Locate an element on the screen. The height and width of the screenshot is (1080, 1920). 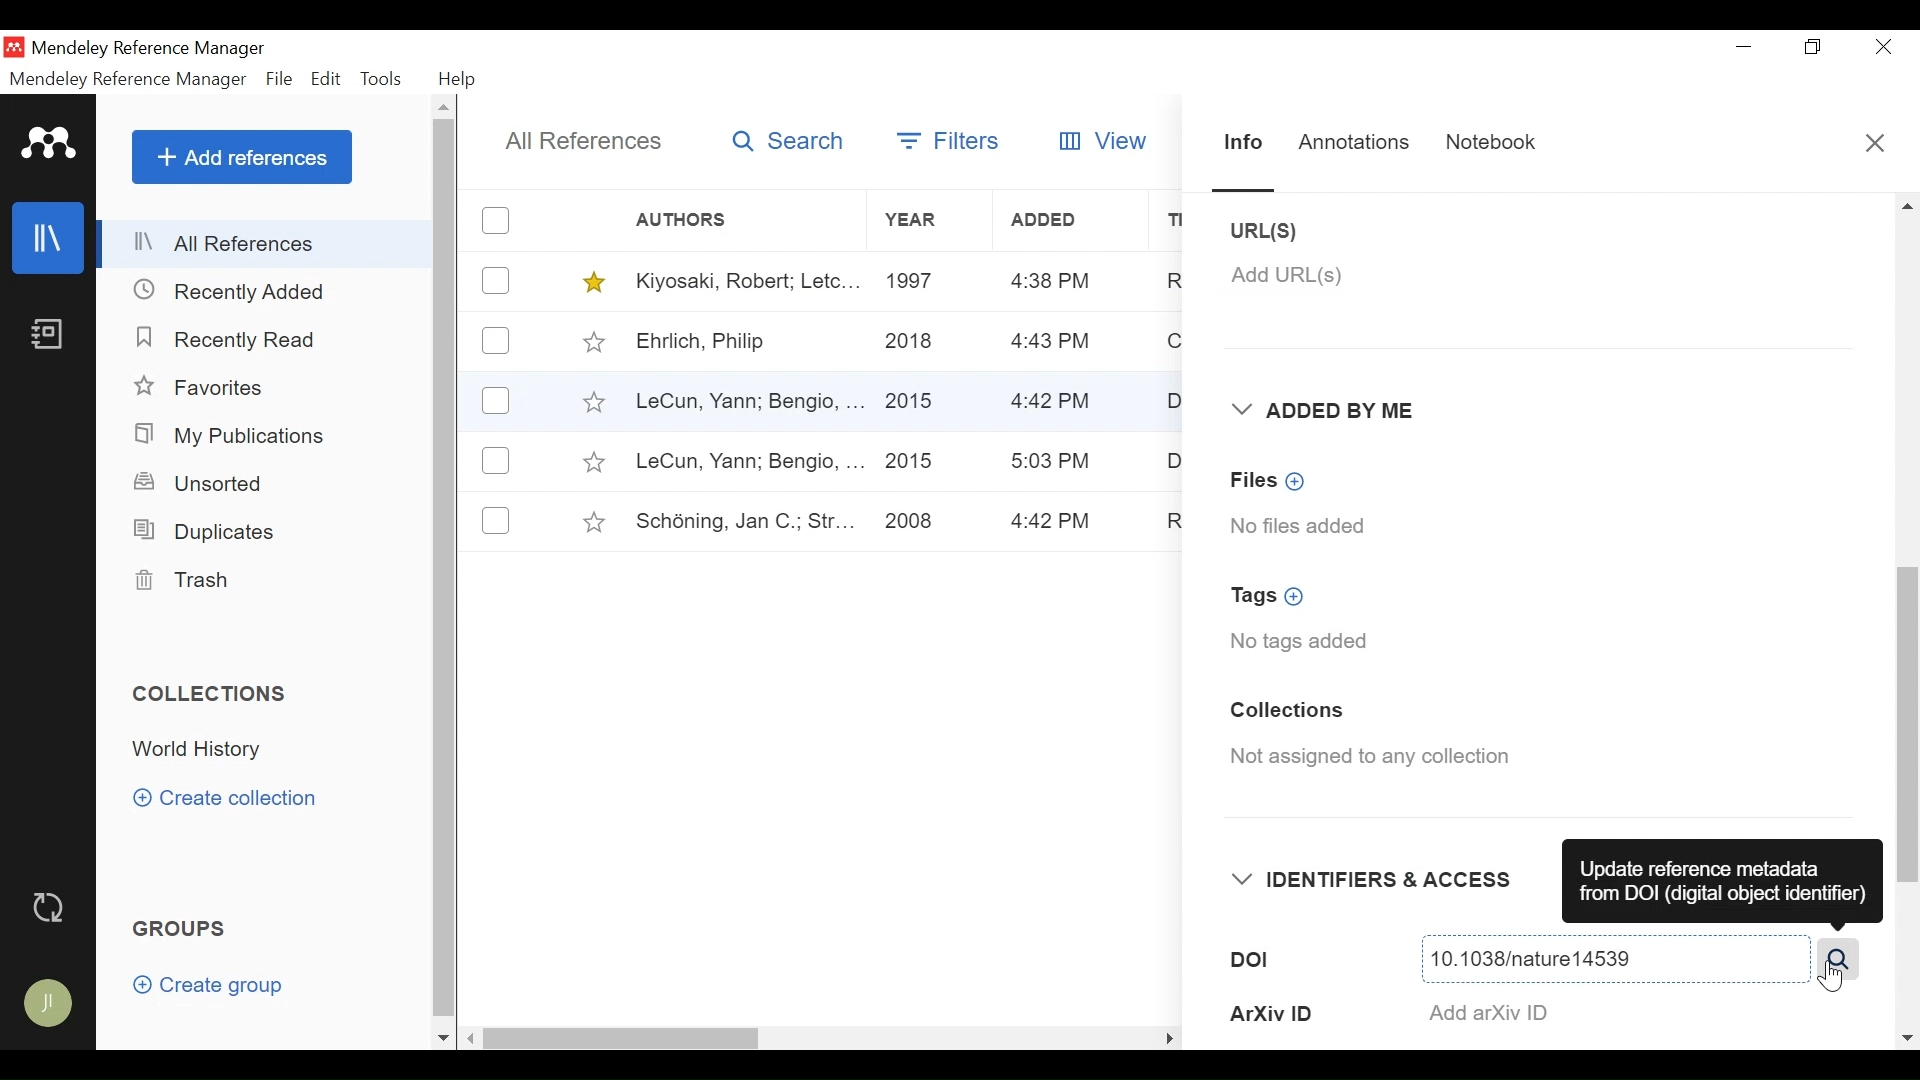
Notebook is located at coordinates (46, 336).